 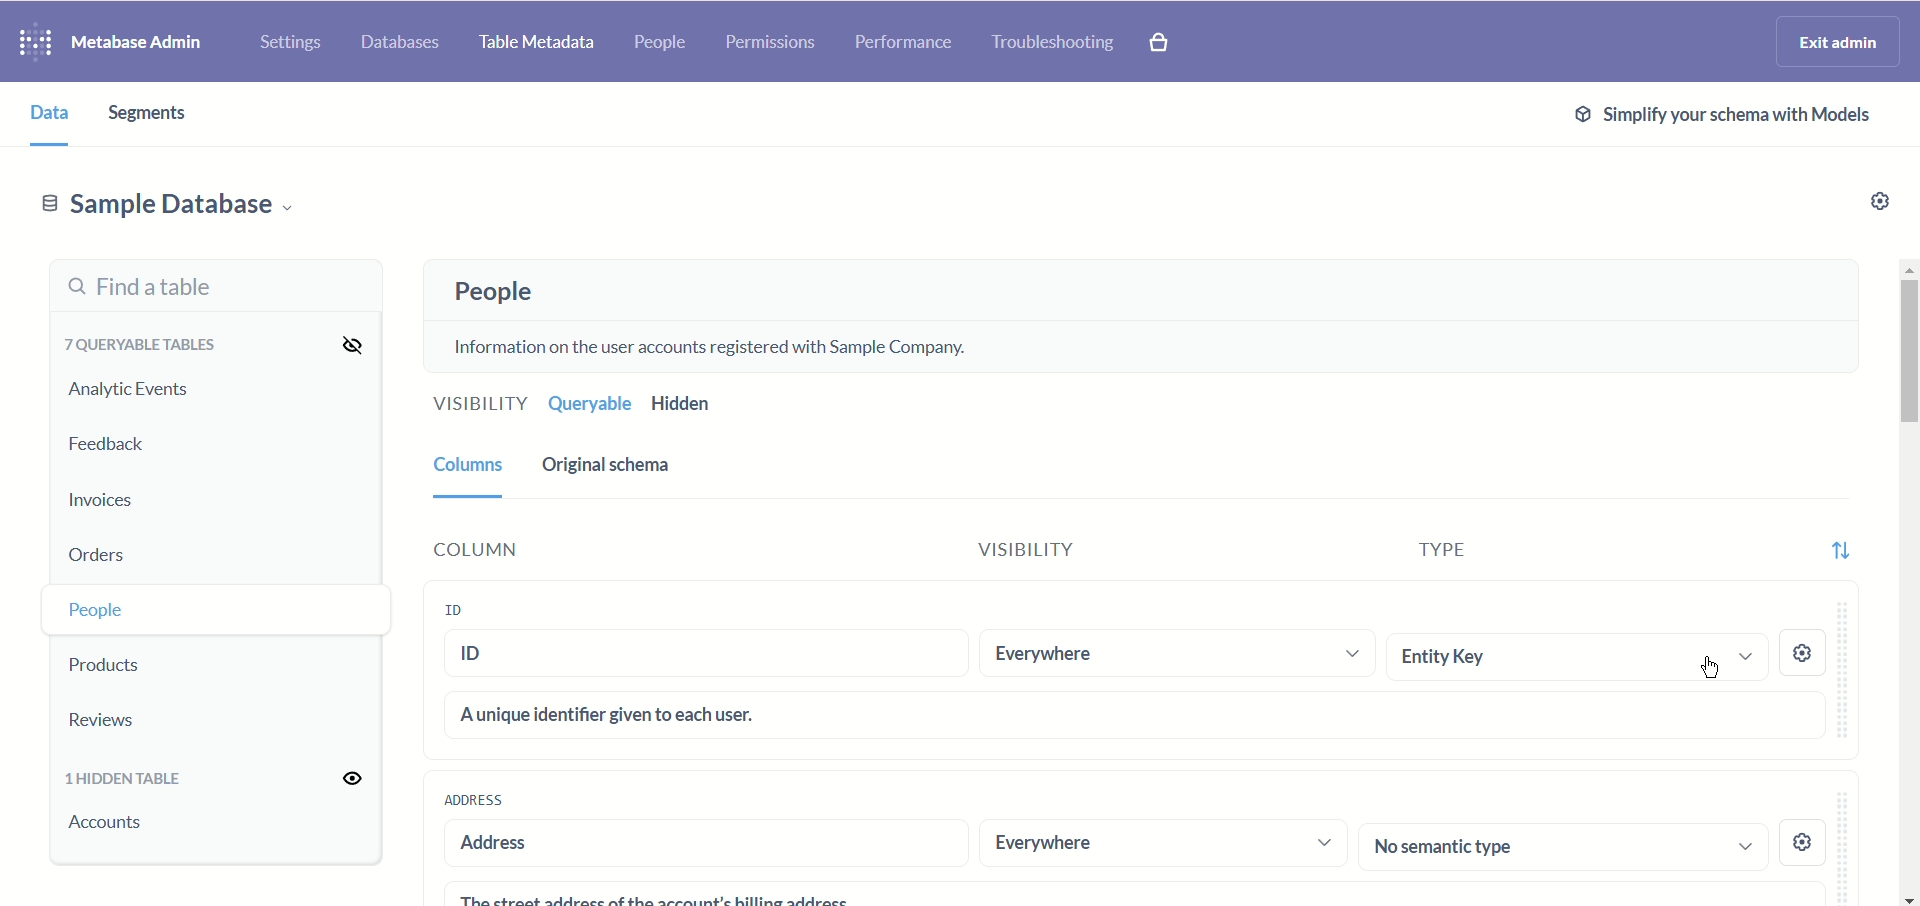 I want to click on Exit admin, so click(x=1840, y=41).